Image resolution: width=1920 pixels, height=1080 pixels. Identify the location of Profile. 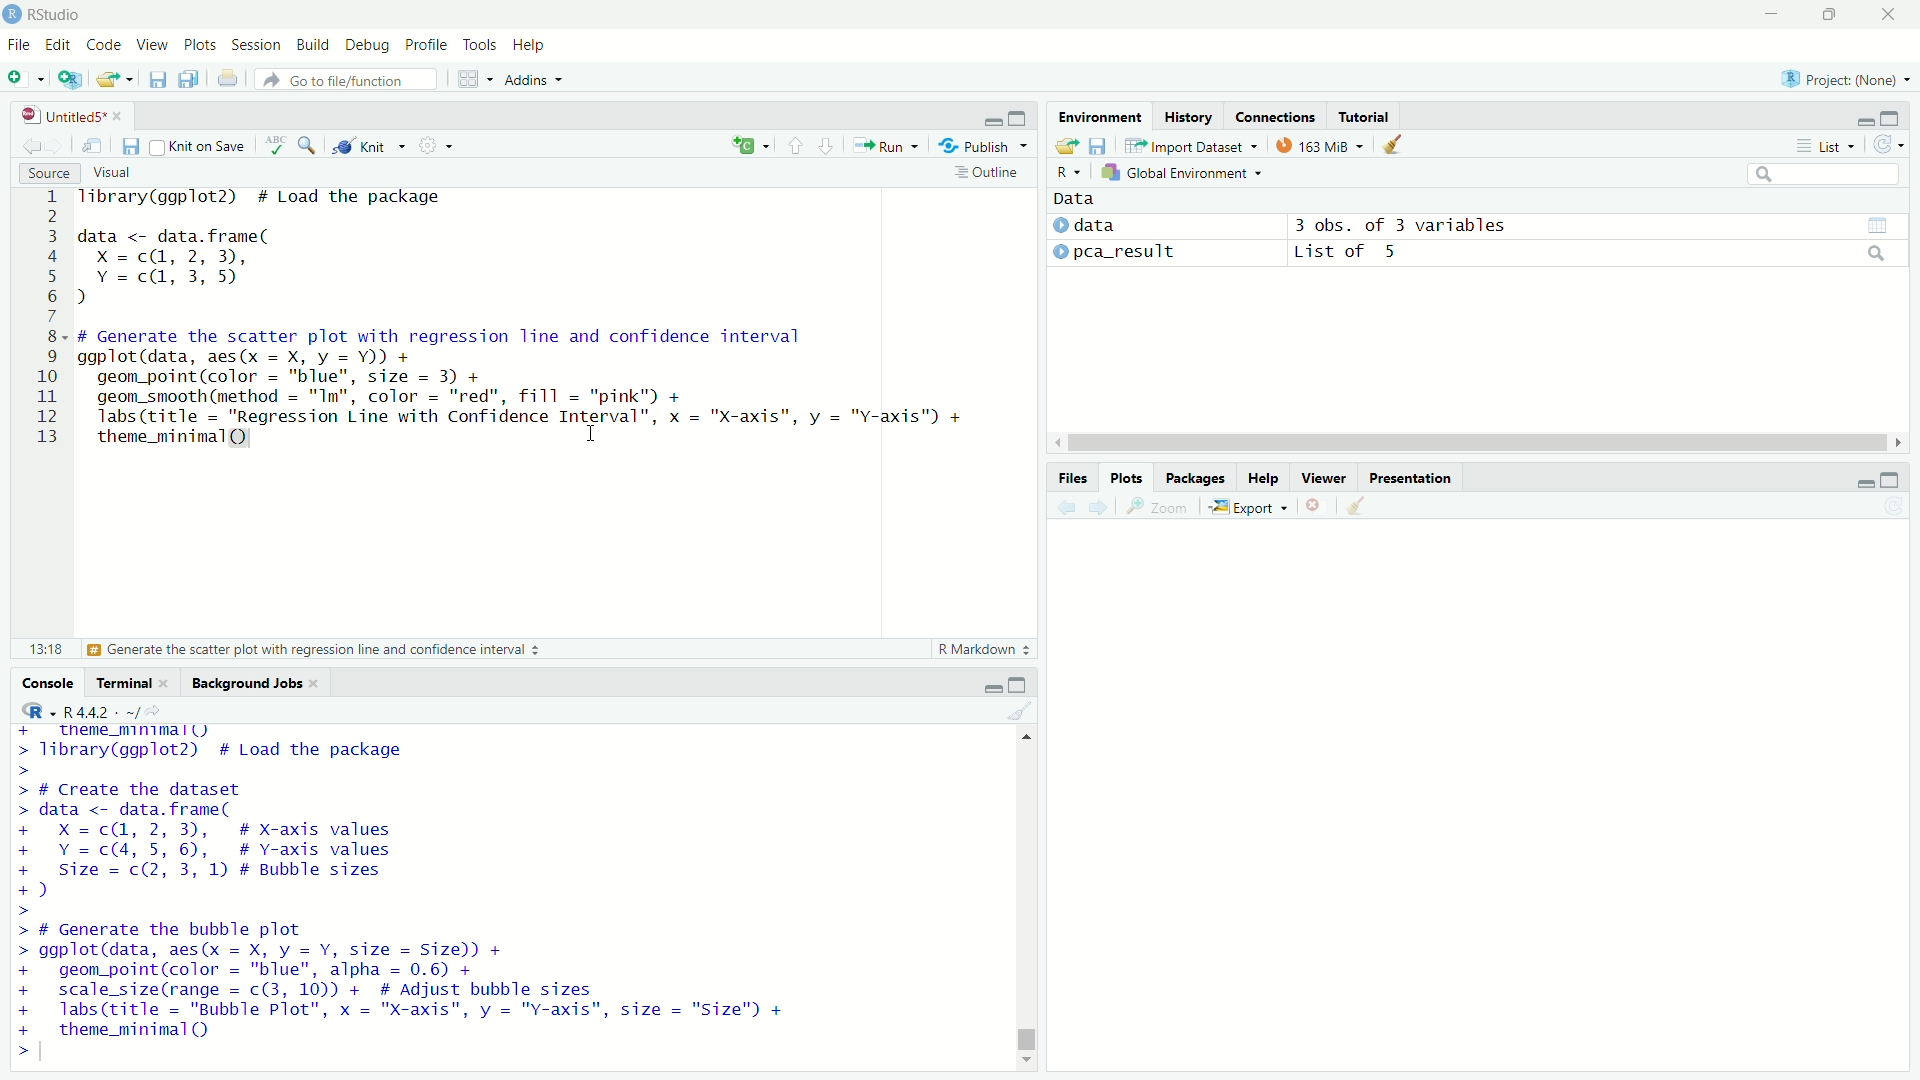
(427, 43).